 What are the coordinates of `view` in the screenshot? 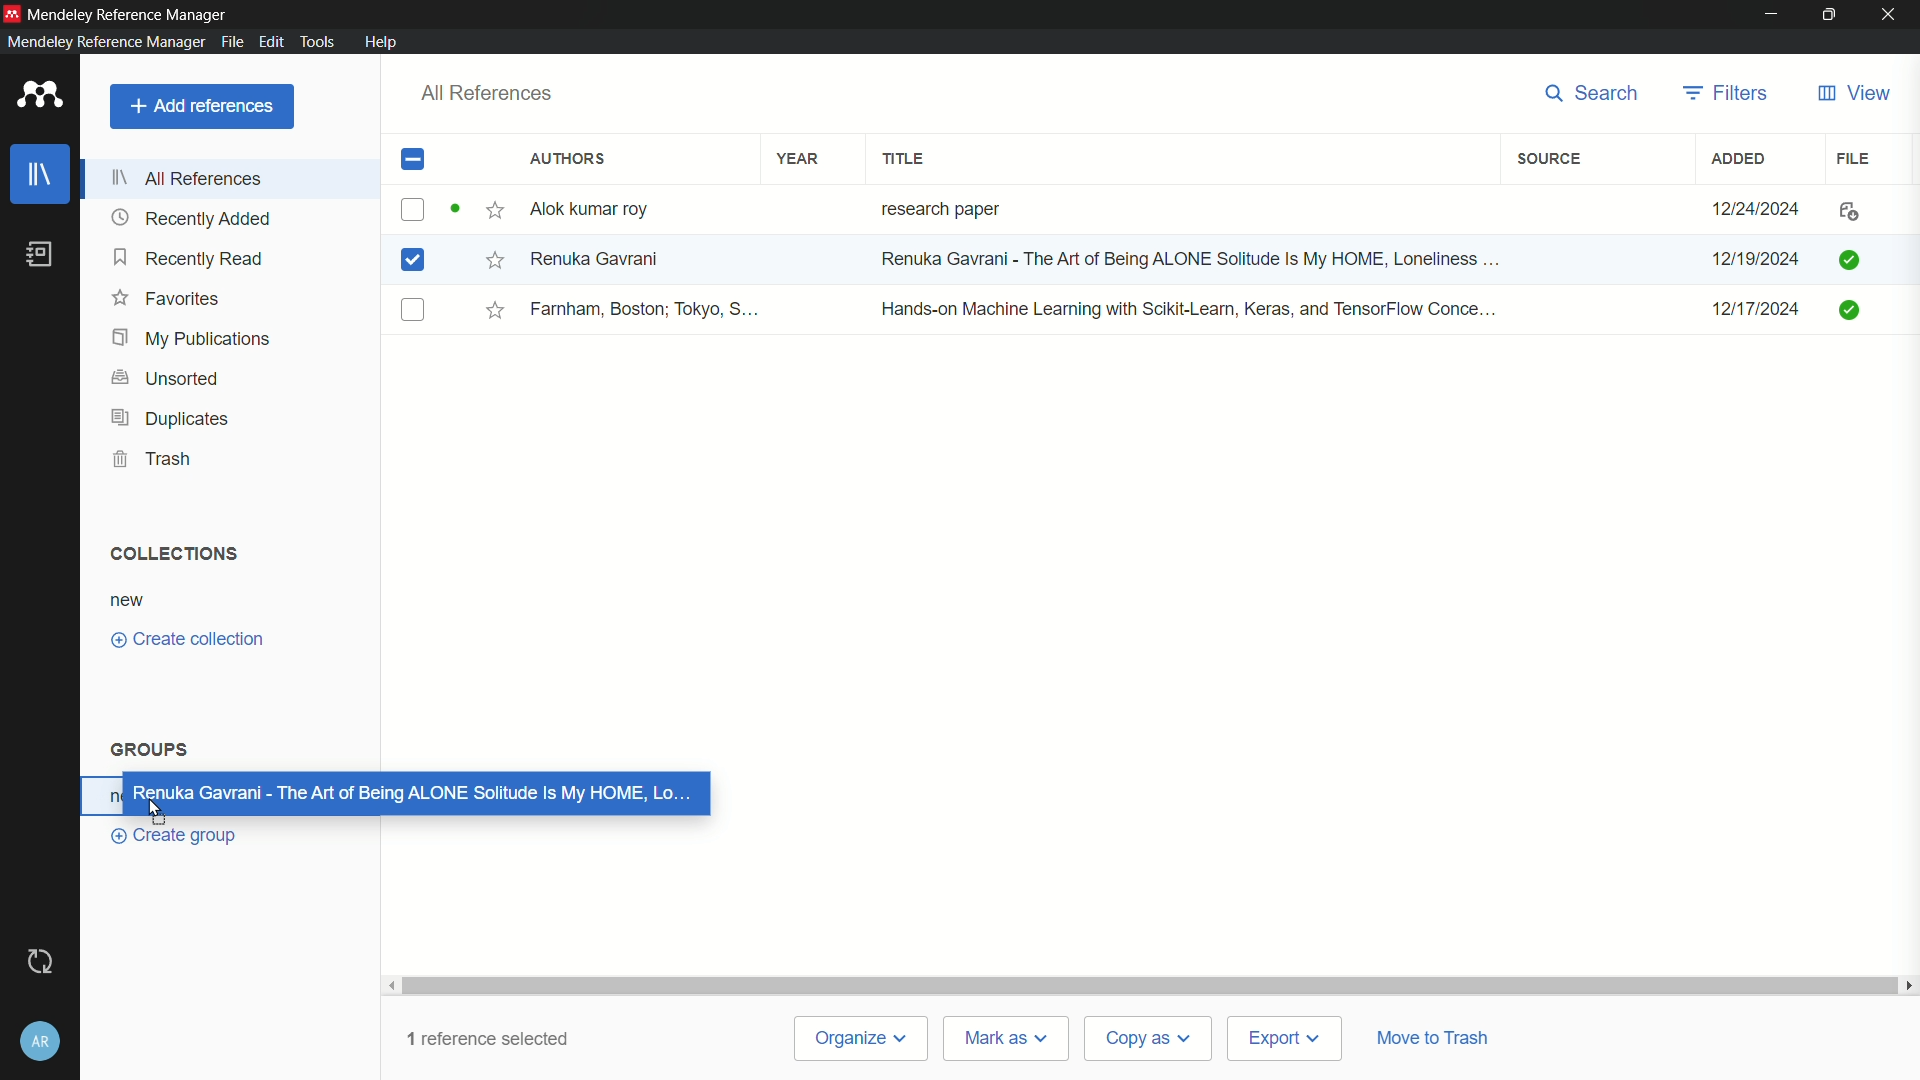 It's located at (1852, 94).